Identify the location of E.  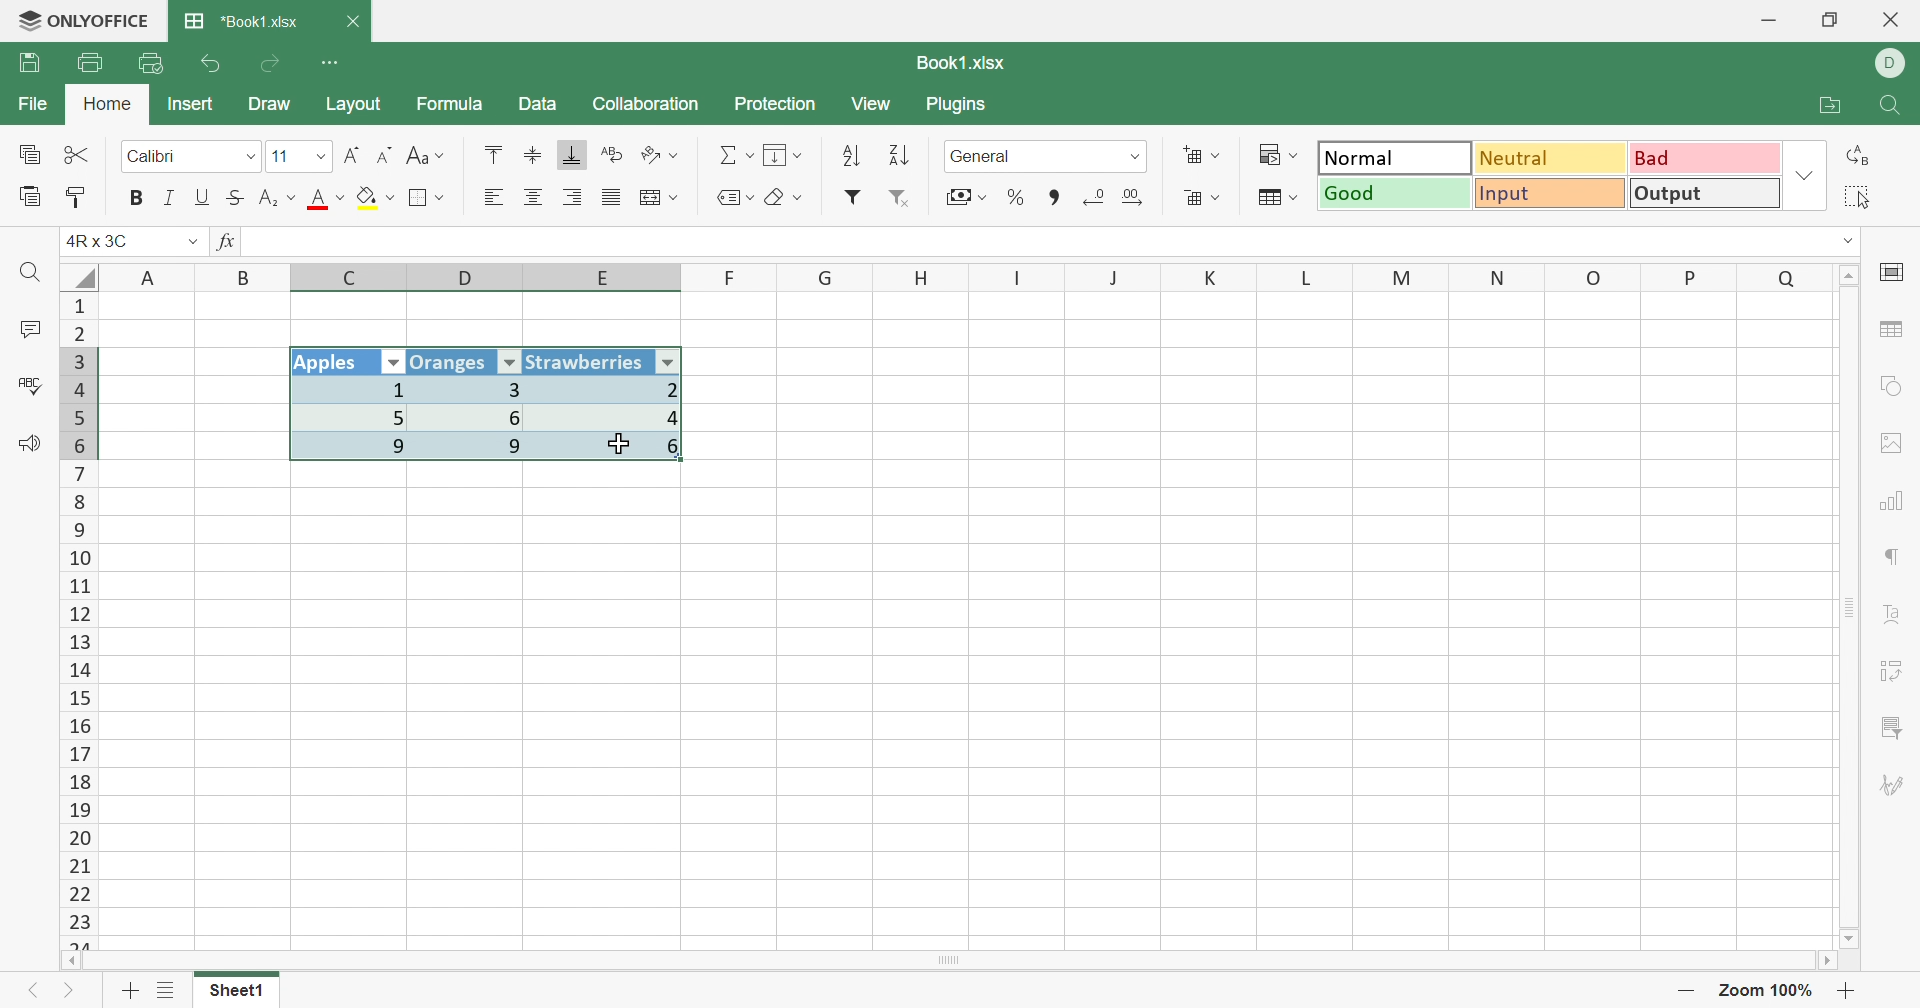
(610, 280).